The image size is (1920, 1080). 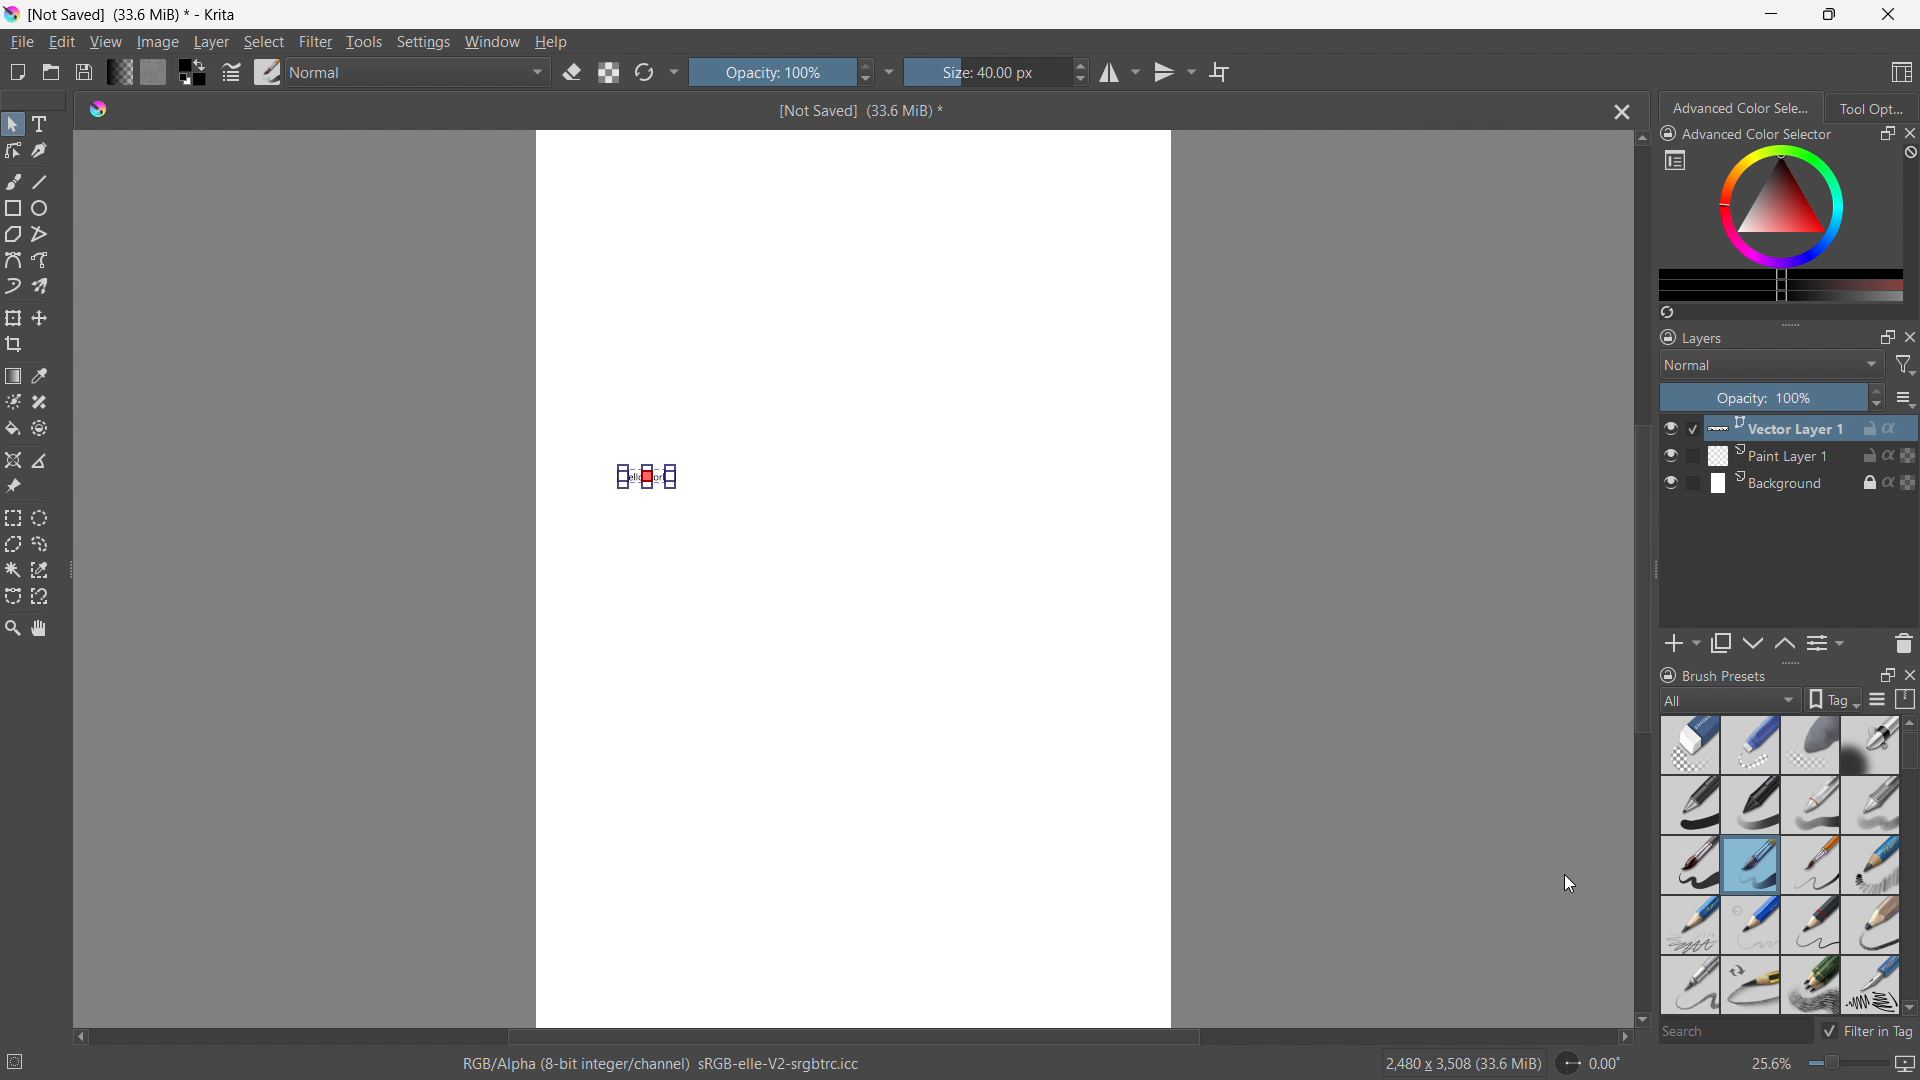 What do you see at coordinates (1886, 134) in the screenshot?
I see `maximize` at bounding box center [1886, 134].